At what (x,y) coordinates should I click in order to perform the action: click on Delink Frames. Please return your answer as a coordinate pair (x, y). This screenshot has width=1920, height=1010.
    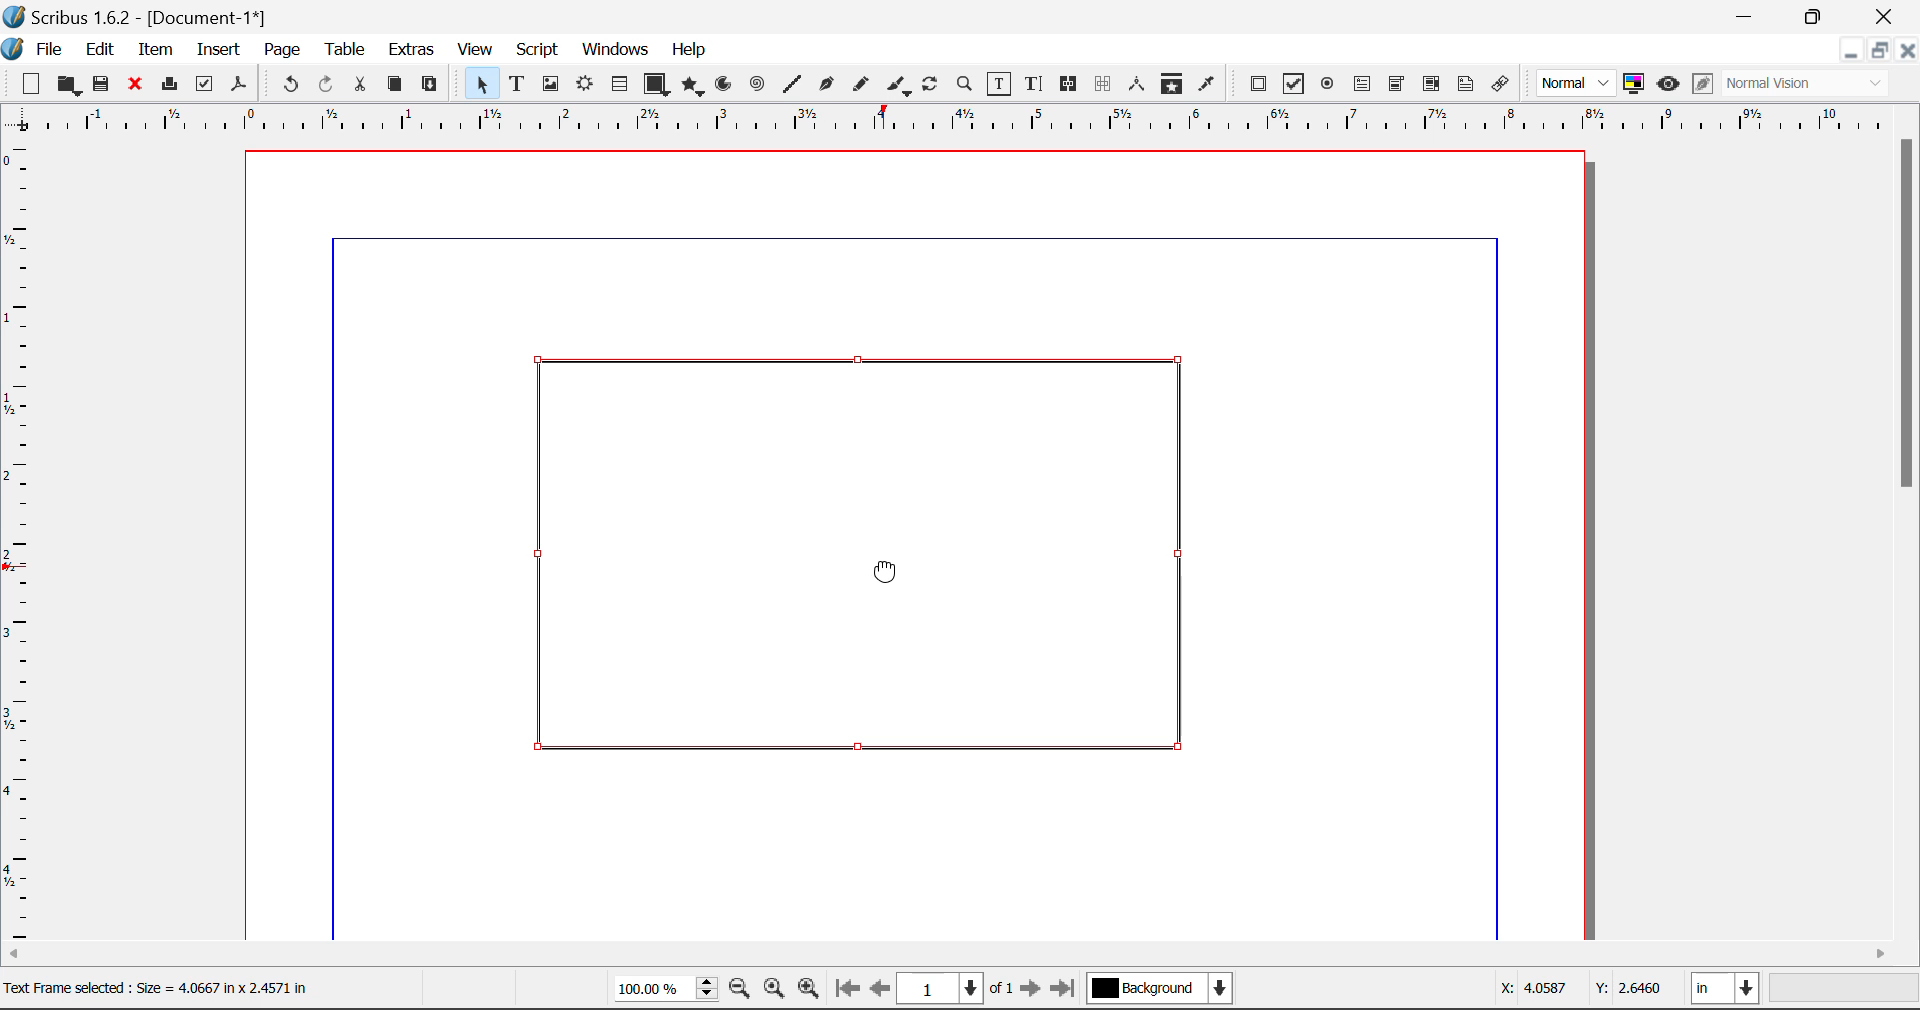
    Looking at the image, I should click on (1105, 84).